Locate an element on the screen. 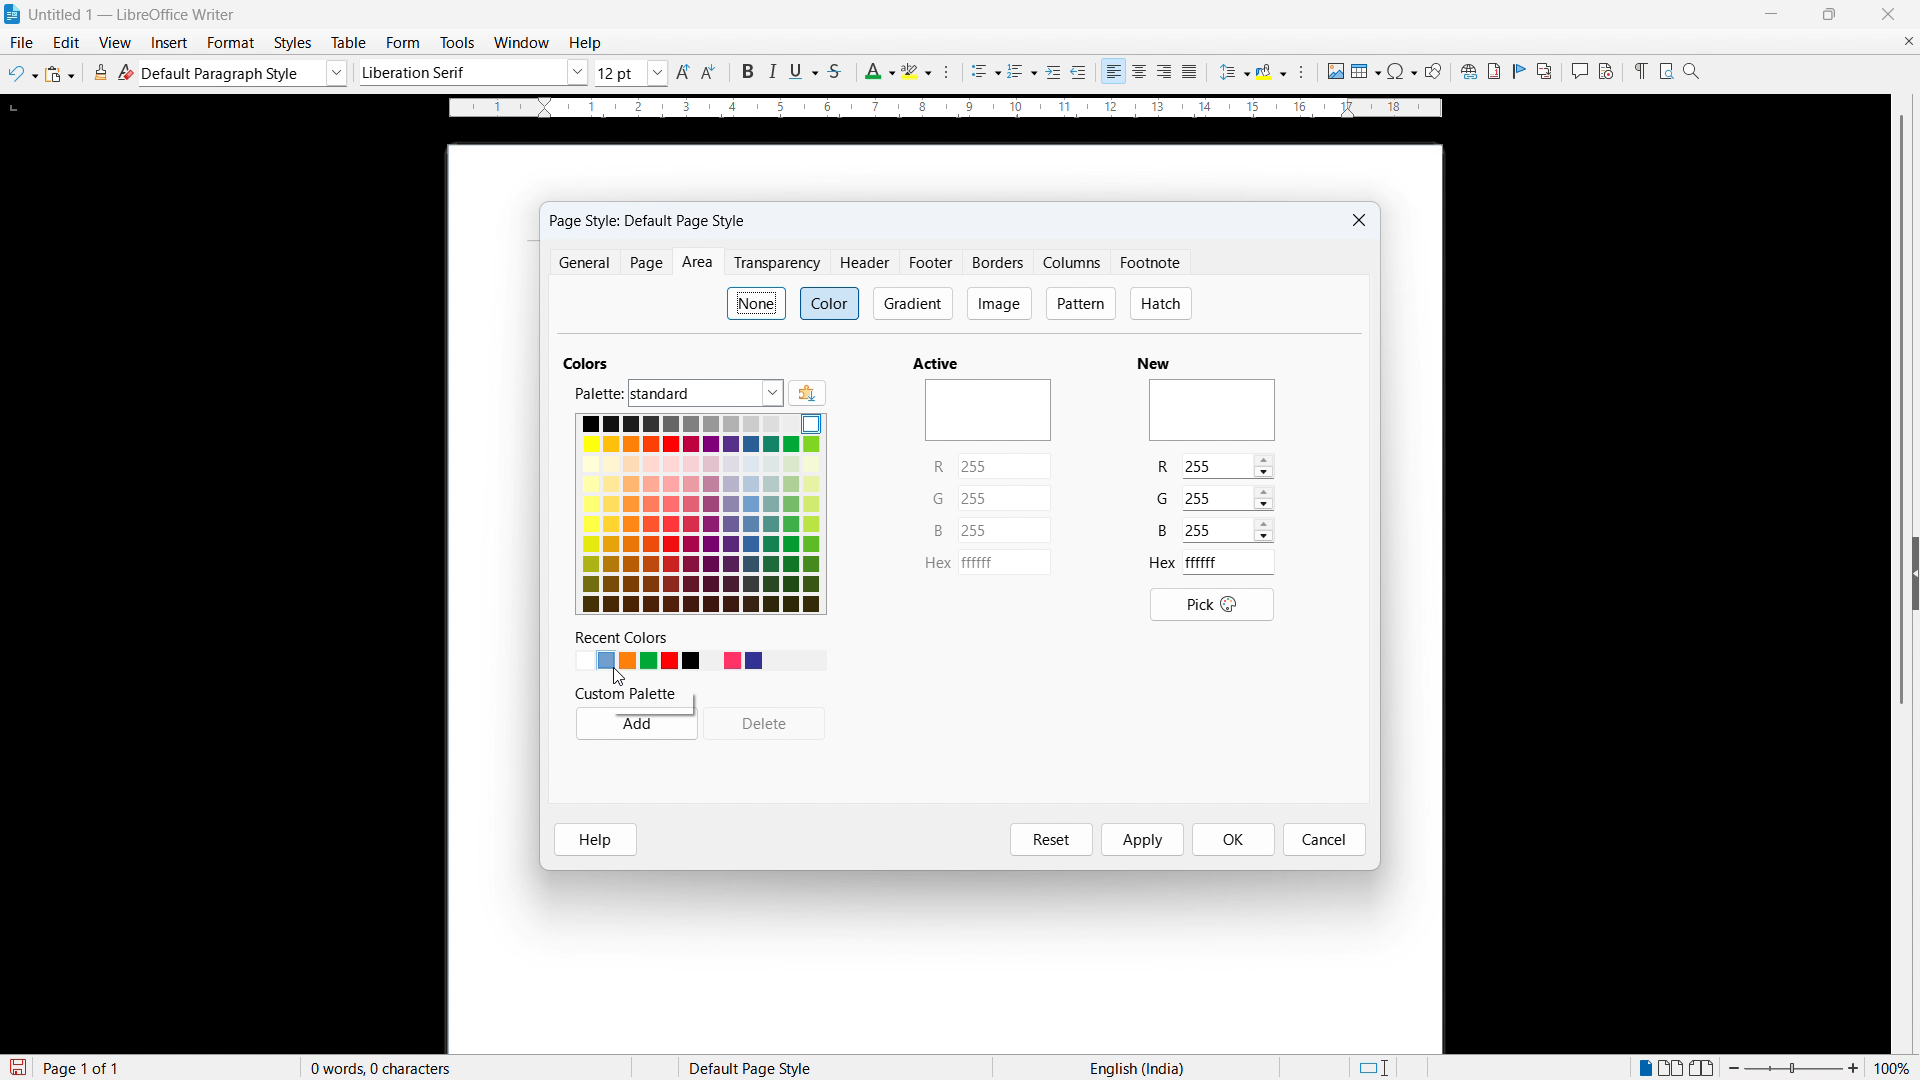  set G is located at coordinates (1004, 498).